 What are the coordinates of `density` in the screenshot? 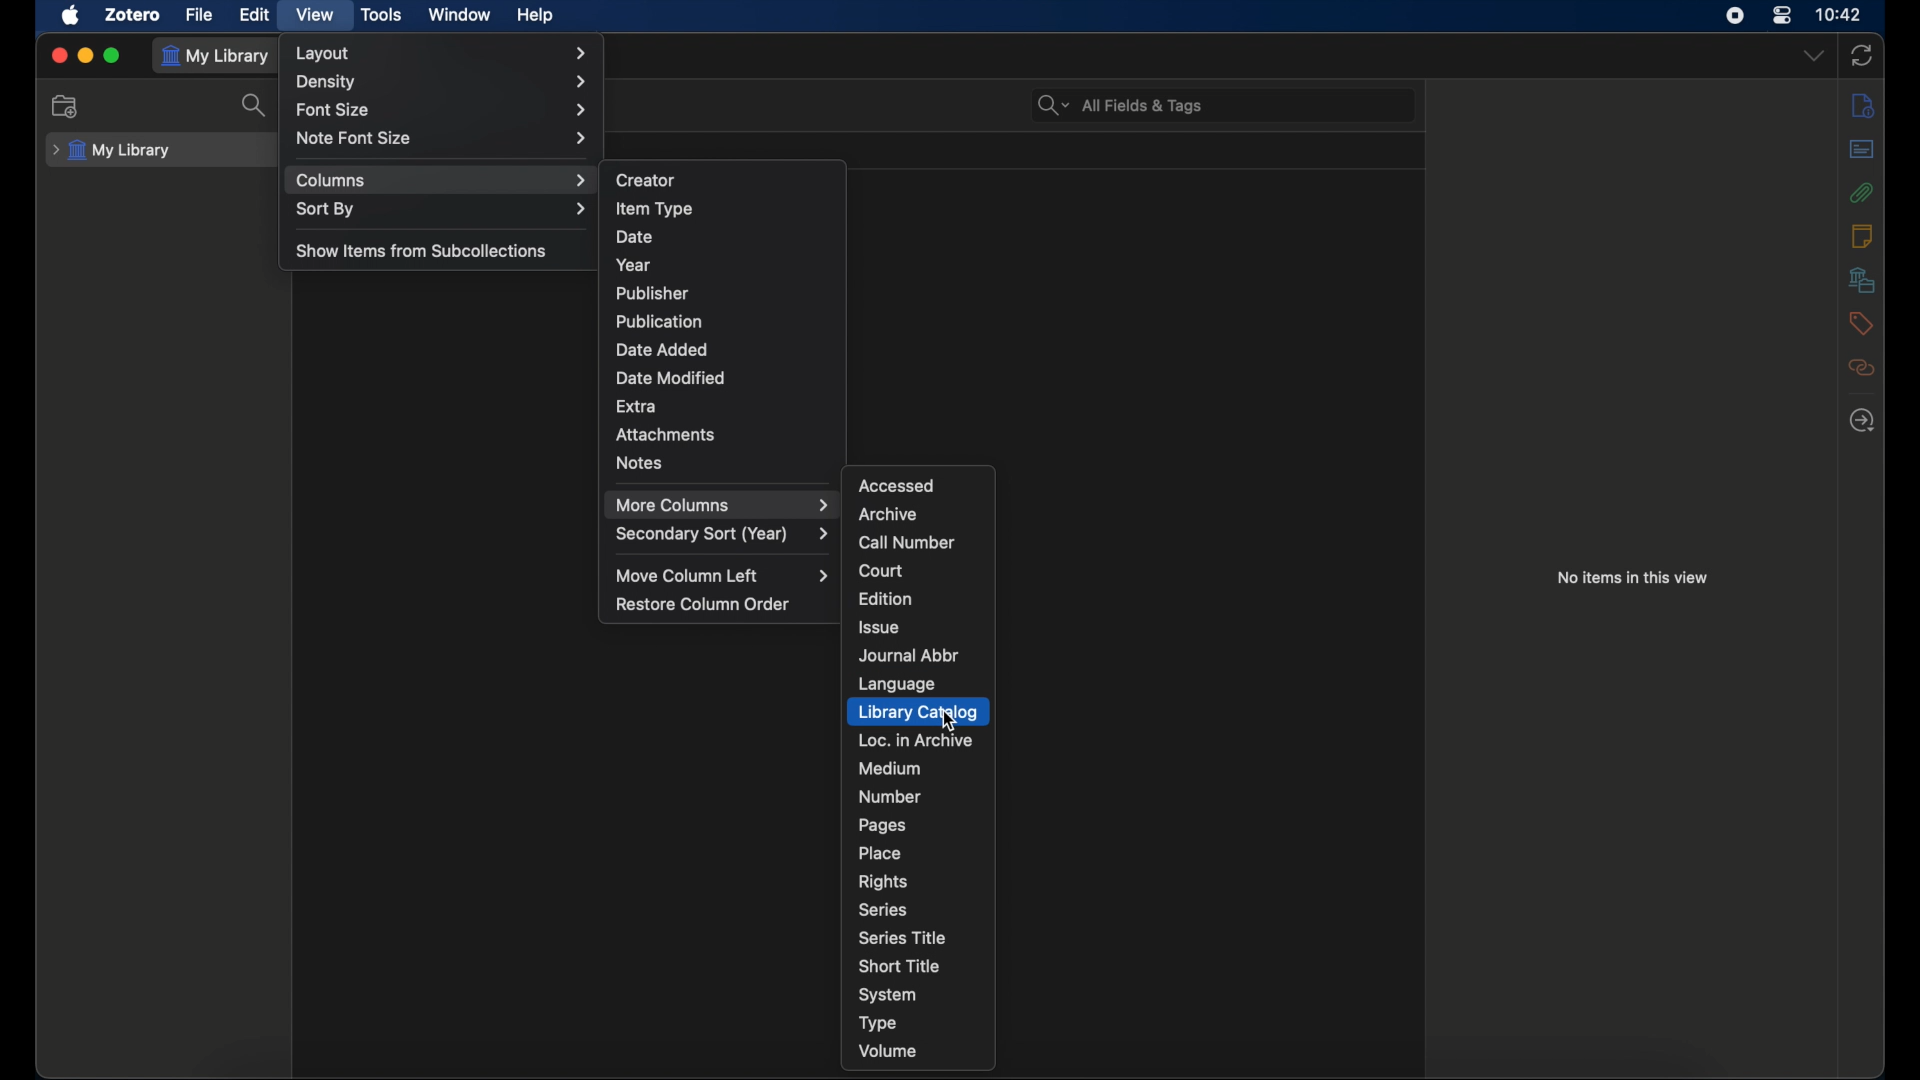 It's located at (445, 82).